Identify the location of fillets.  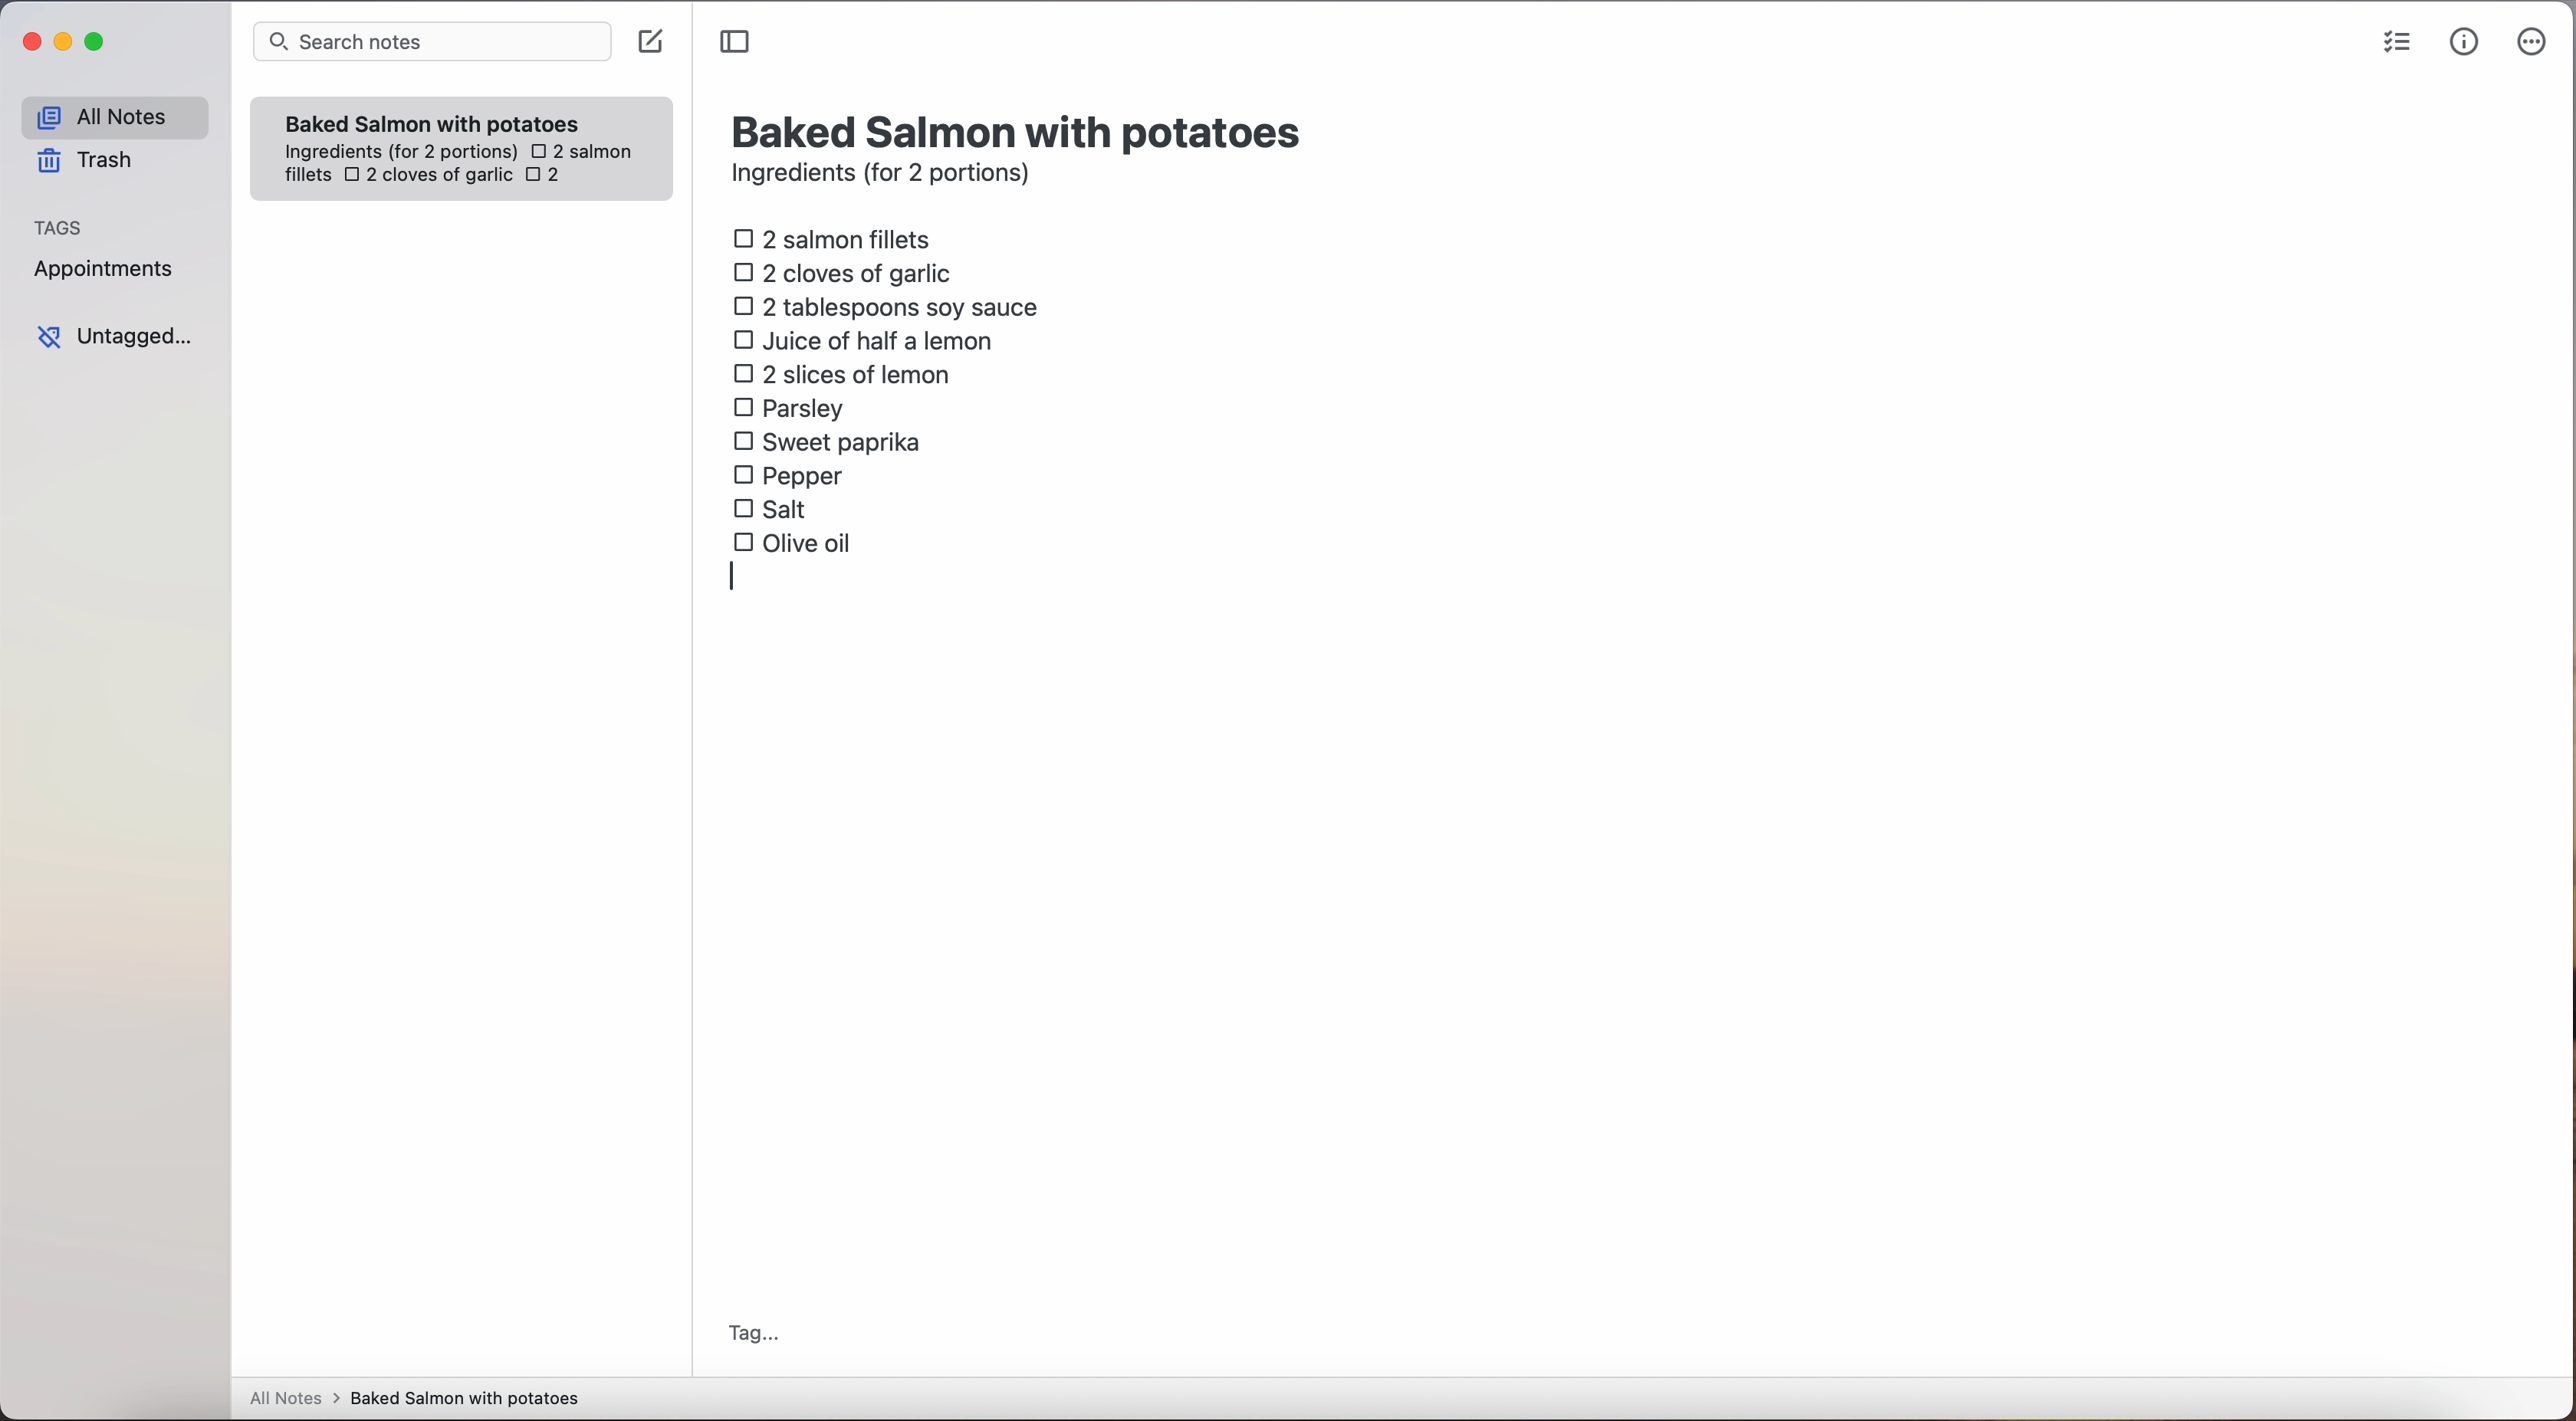
(309, 176).